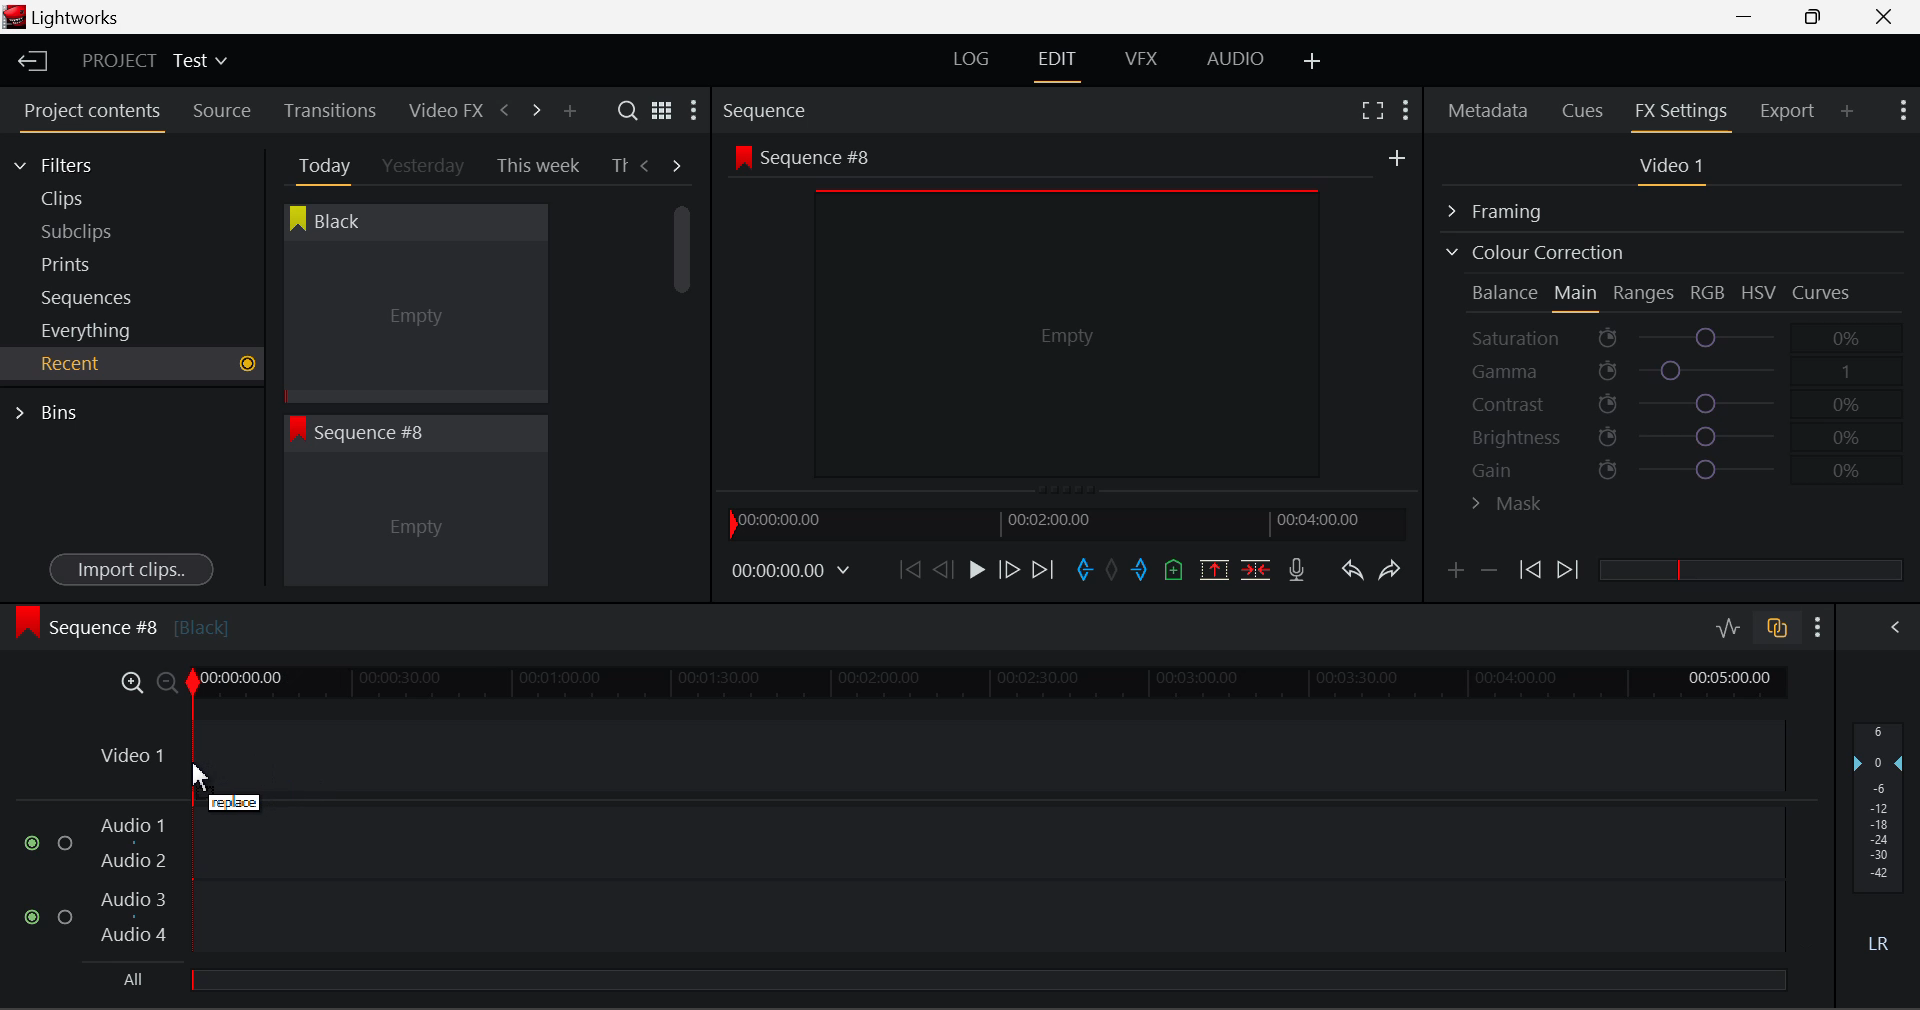  I want to click on Full Screen, so click(1372, 109).